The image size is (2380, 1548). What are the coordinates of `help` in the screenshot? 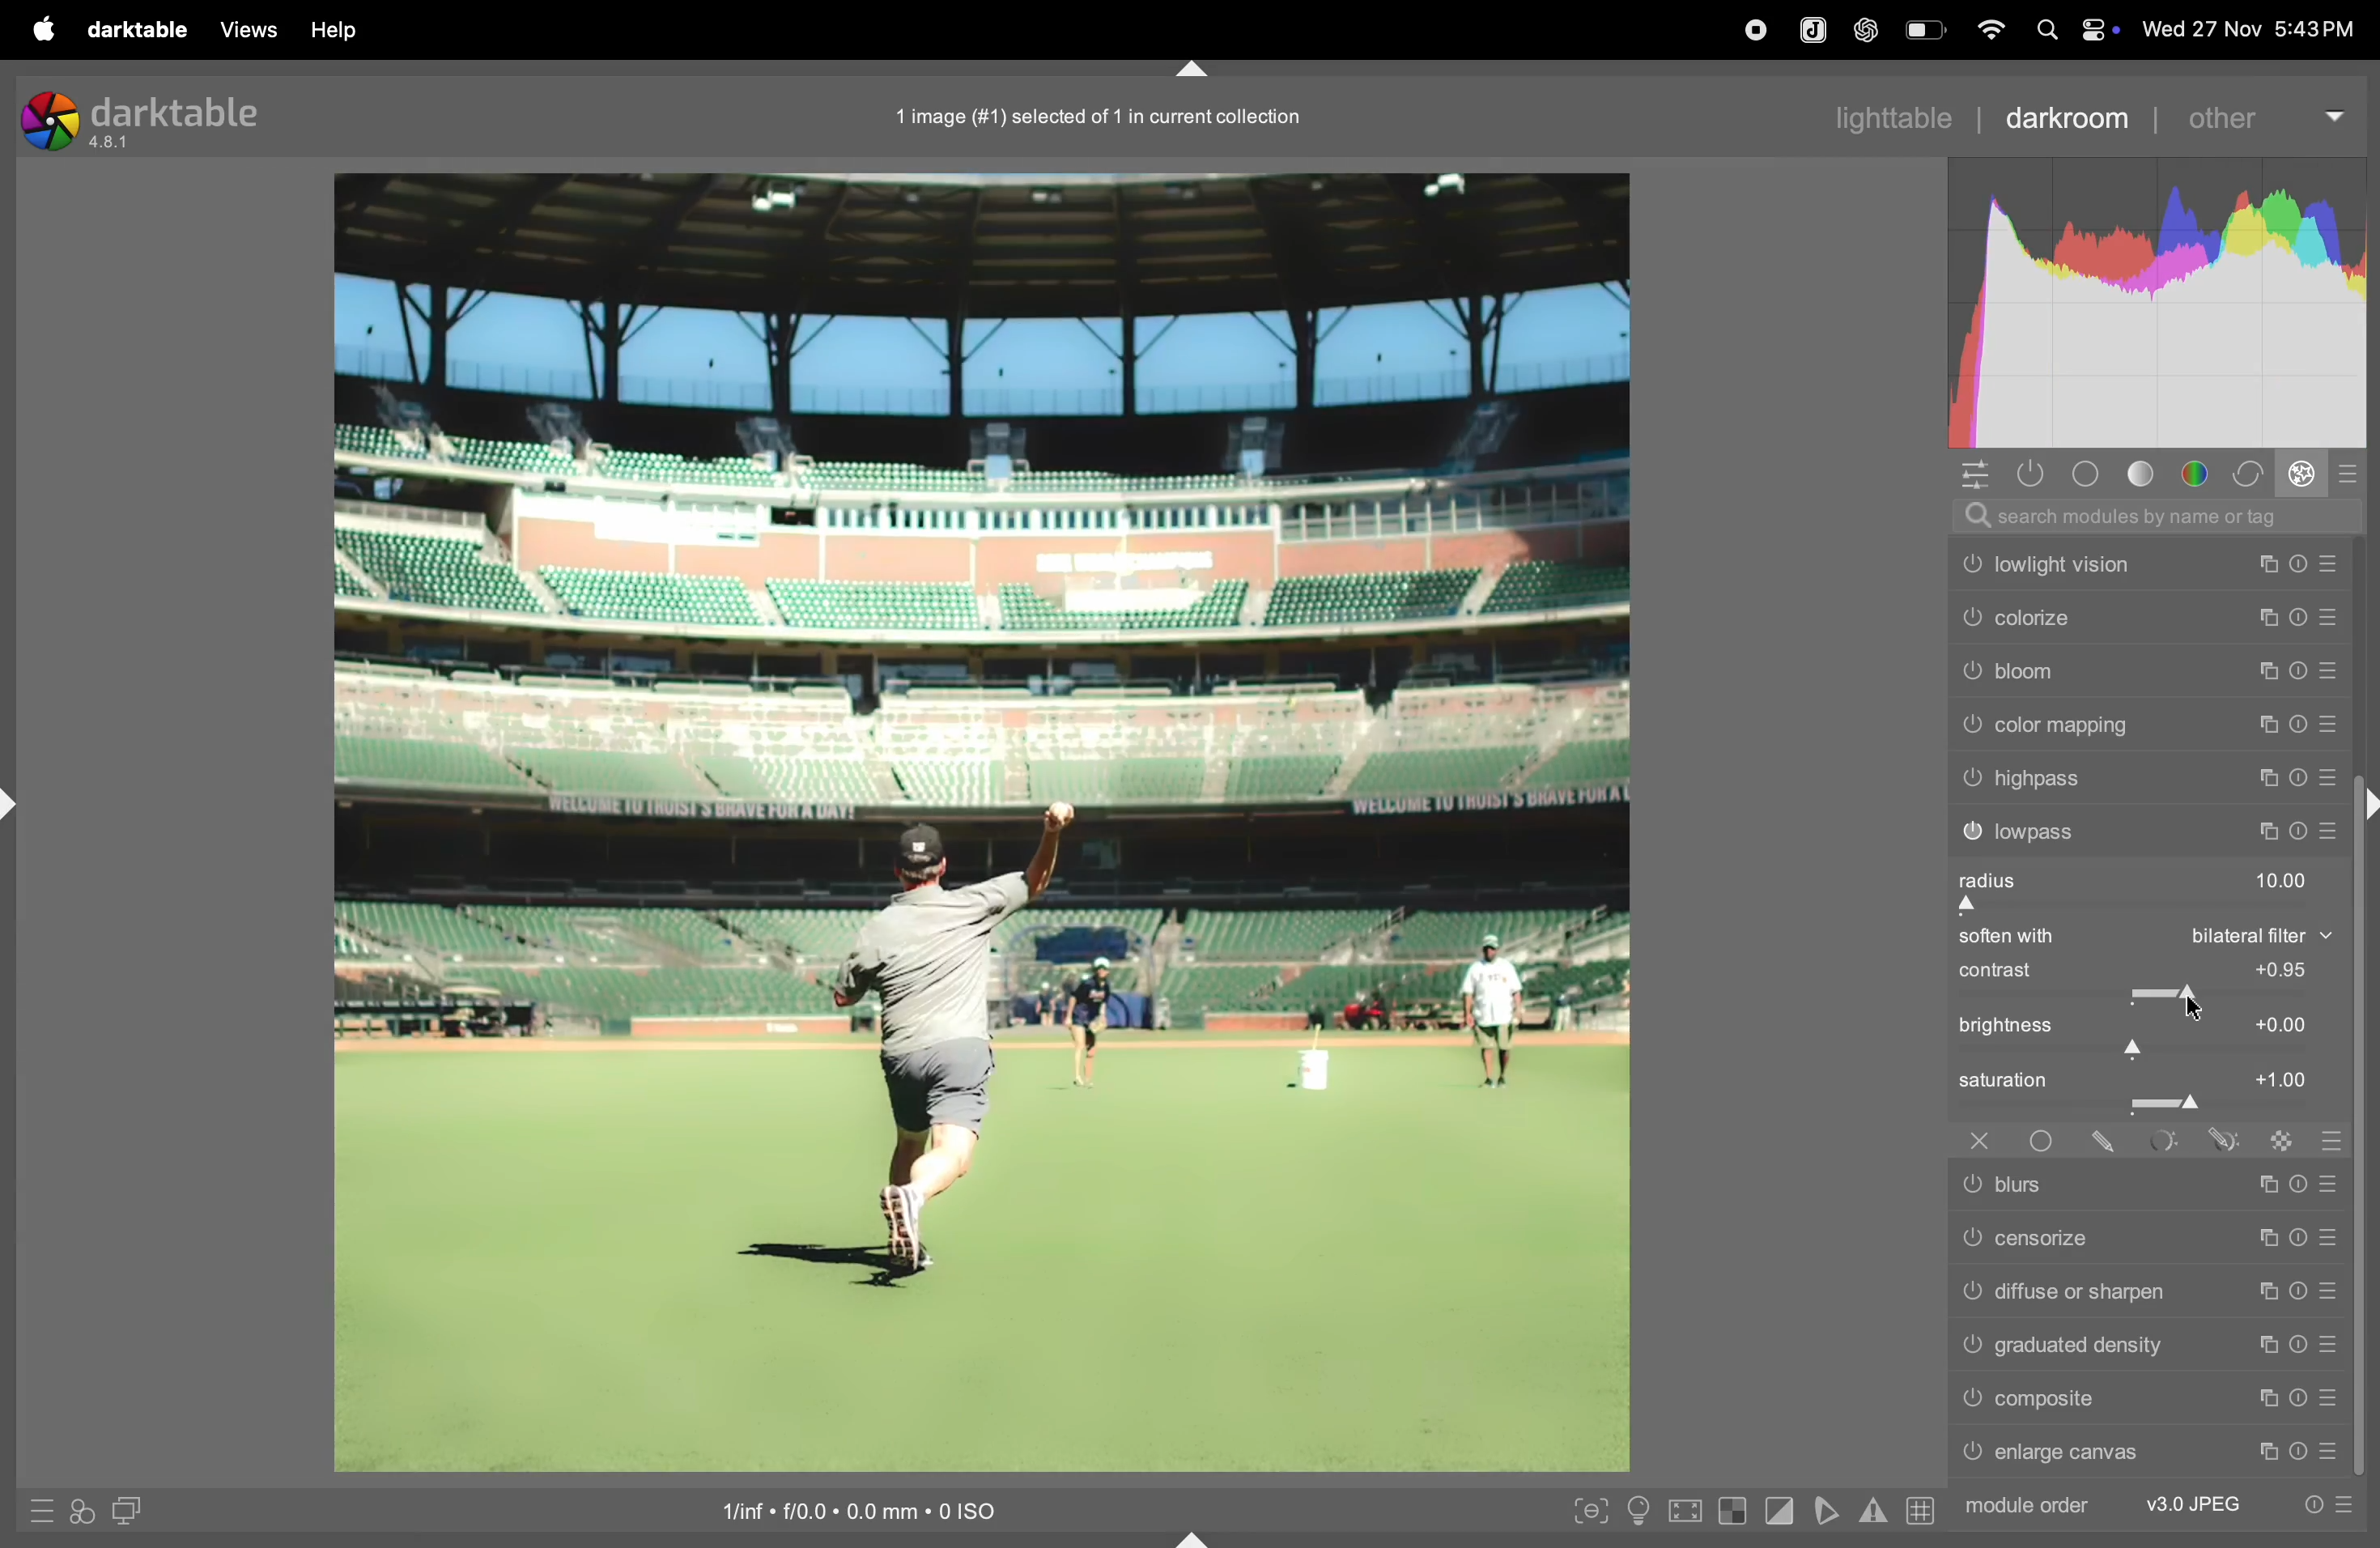 It's located at (332, 31).